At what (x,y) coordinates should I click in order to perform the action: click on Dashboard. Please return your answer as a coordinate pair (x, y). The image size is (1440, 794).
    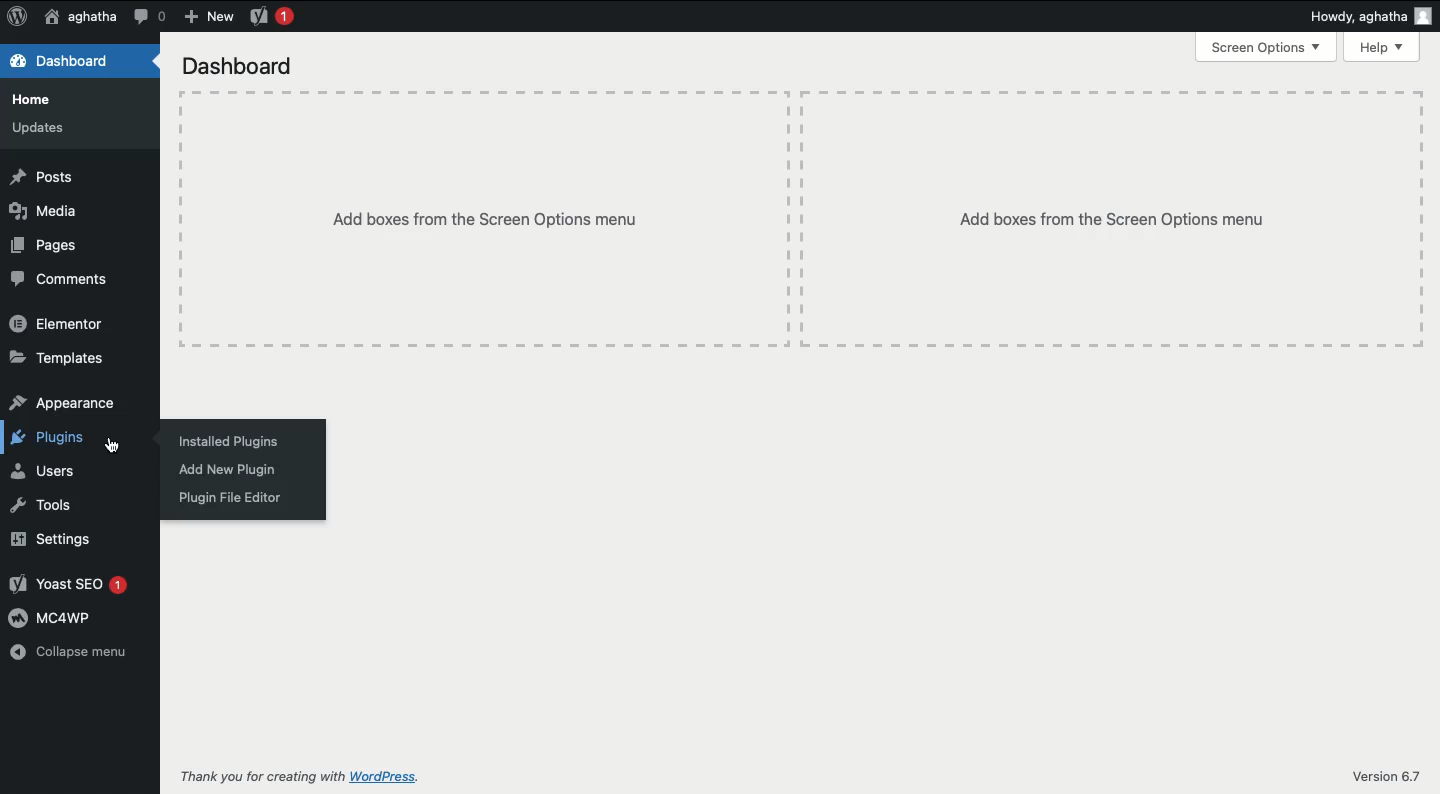
    Looking at the image, I should click on (61, 62).